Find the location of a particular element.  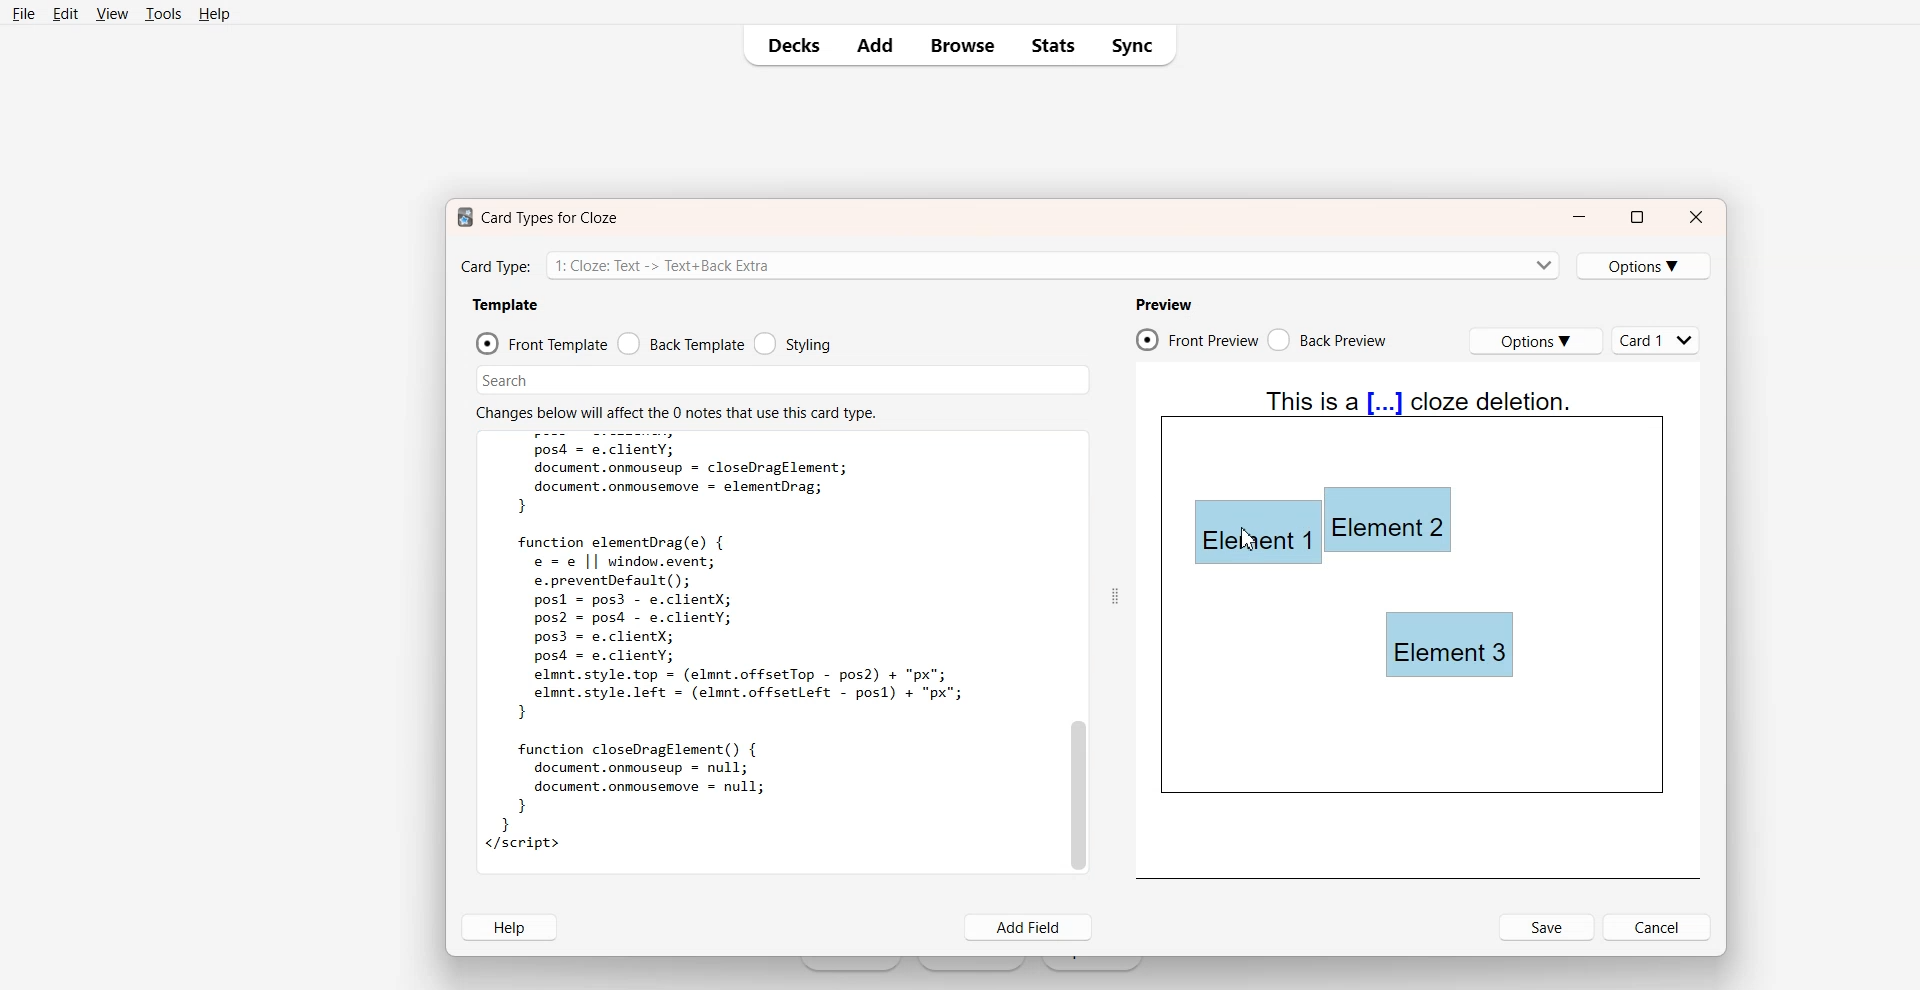

Back Preview is located at coordinates (1330, 340).